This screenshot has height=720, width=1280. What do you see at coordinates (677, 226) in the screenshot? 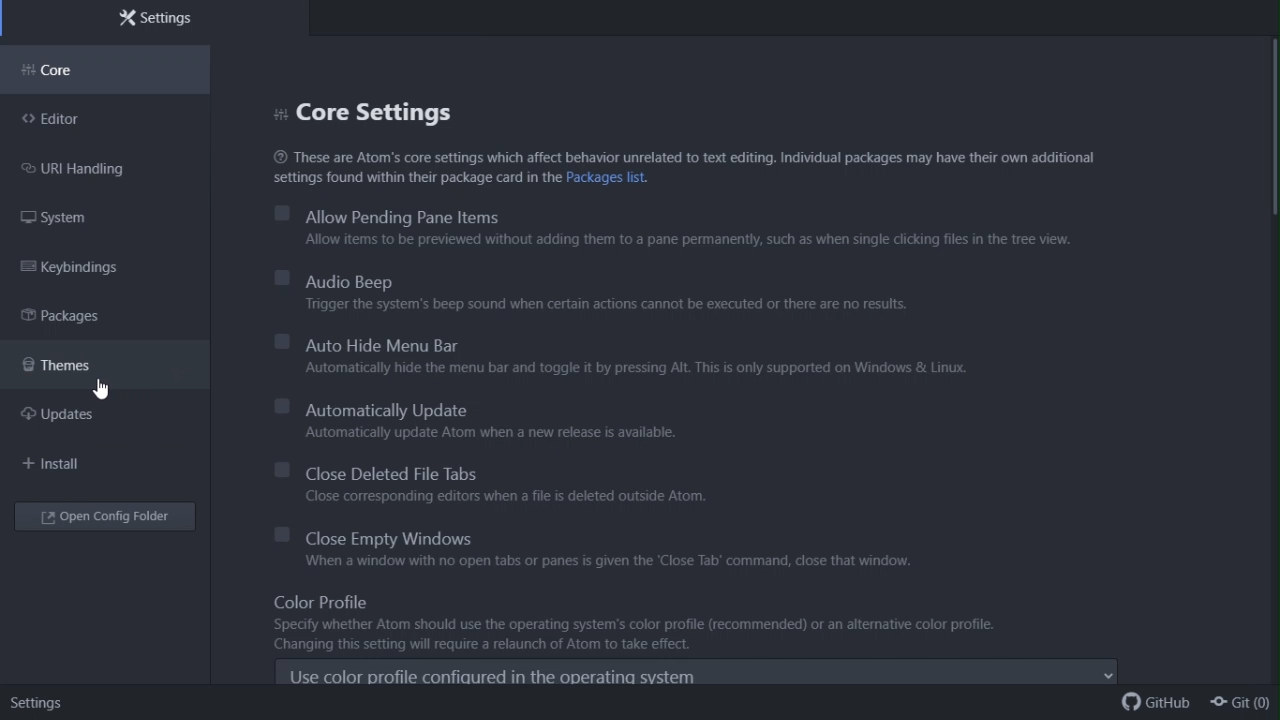
I see `Allow pending Pane items` at bounding box center [677, 226].